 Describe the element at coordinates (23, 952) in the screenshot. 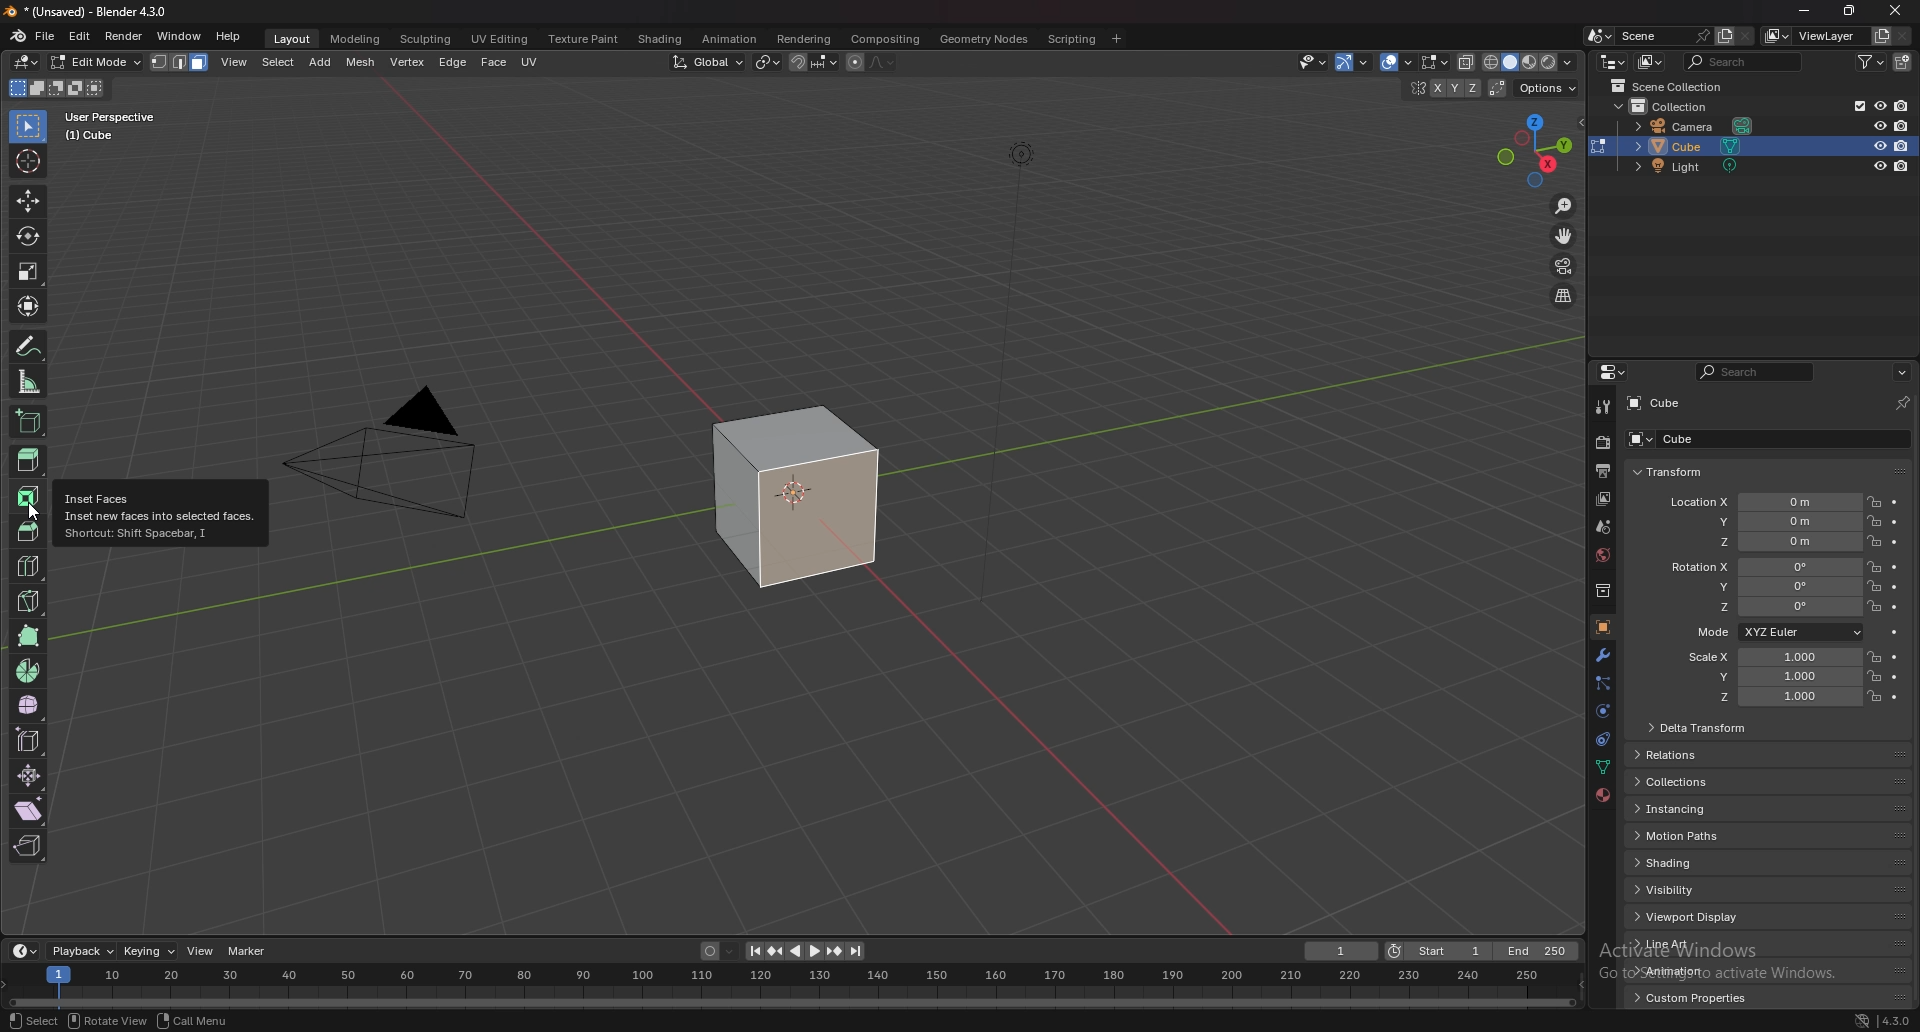

I see `editor type` at that location.